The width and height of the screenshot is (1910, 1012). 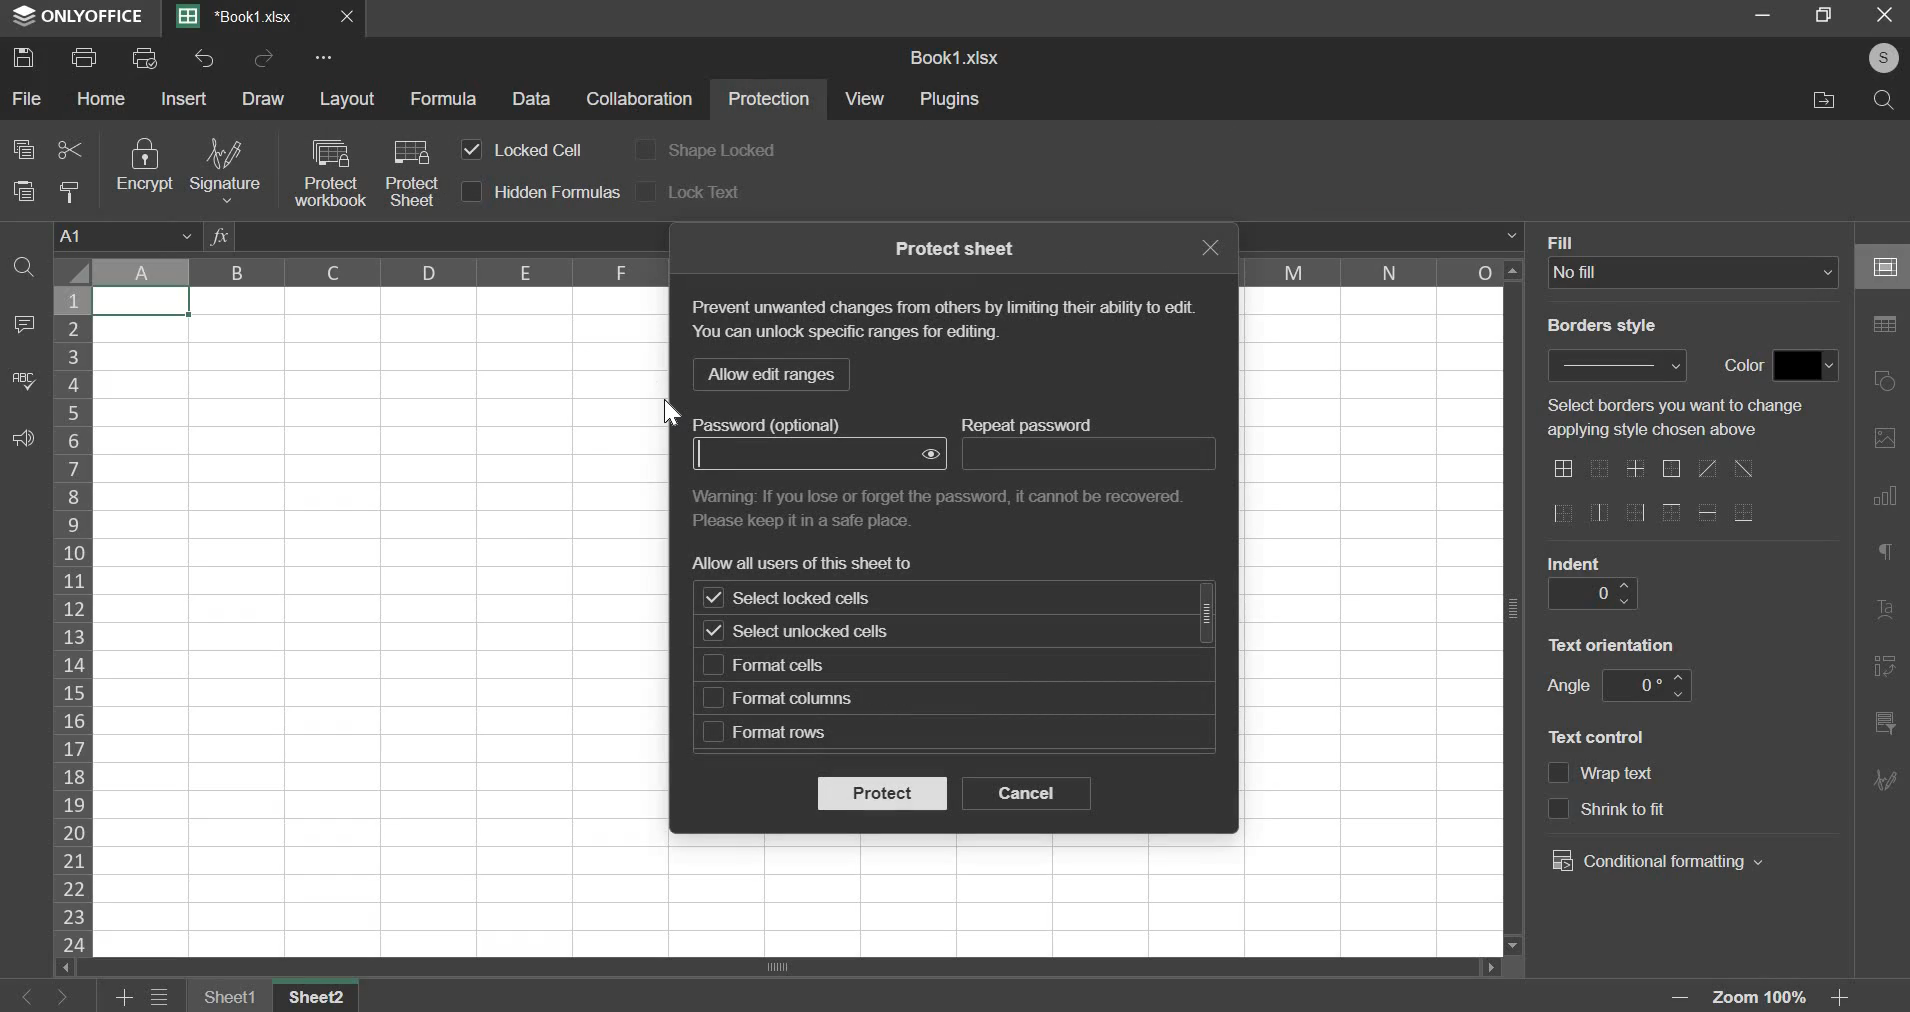 I want to click on right side bar, so click(x=1888, y=551).